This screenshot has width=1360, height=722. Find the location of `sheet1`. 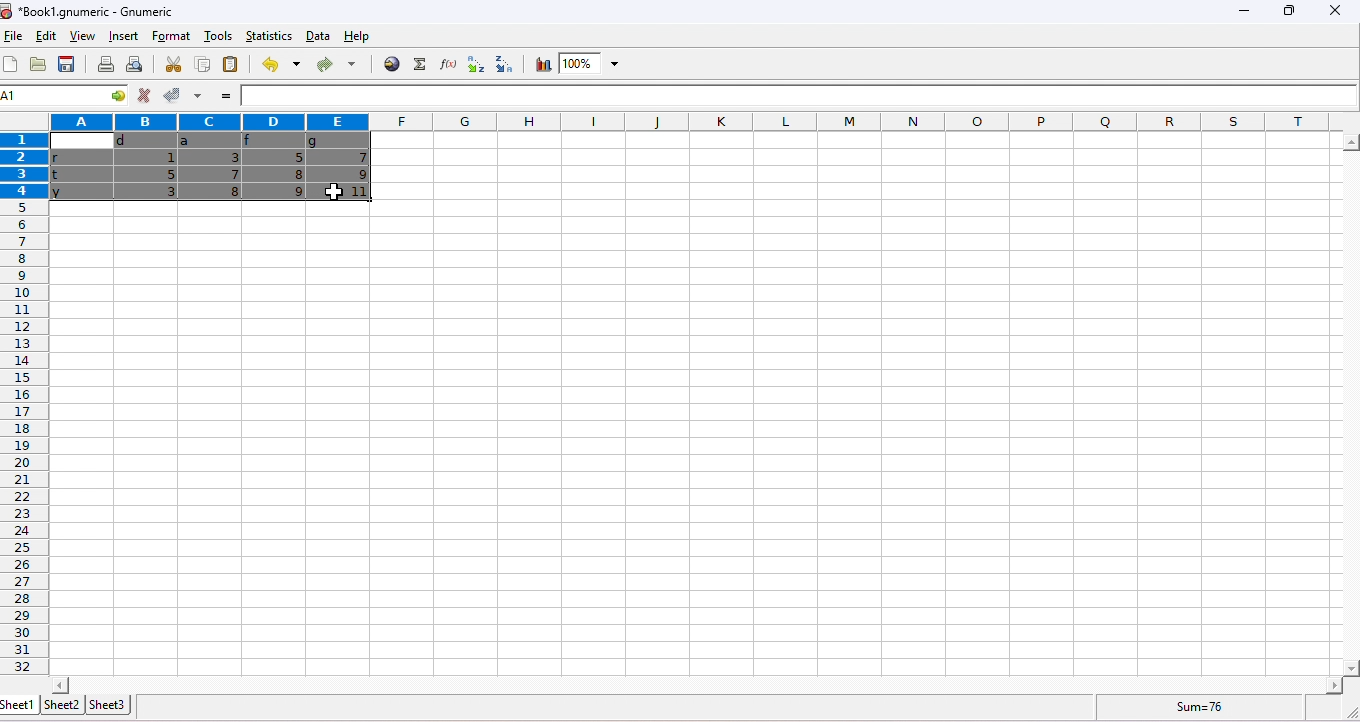

sheet1 is located at coordinates (19, 705).